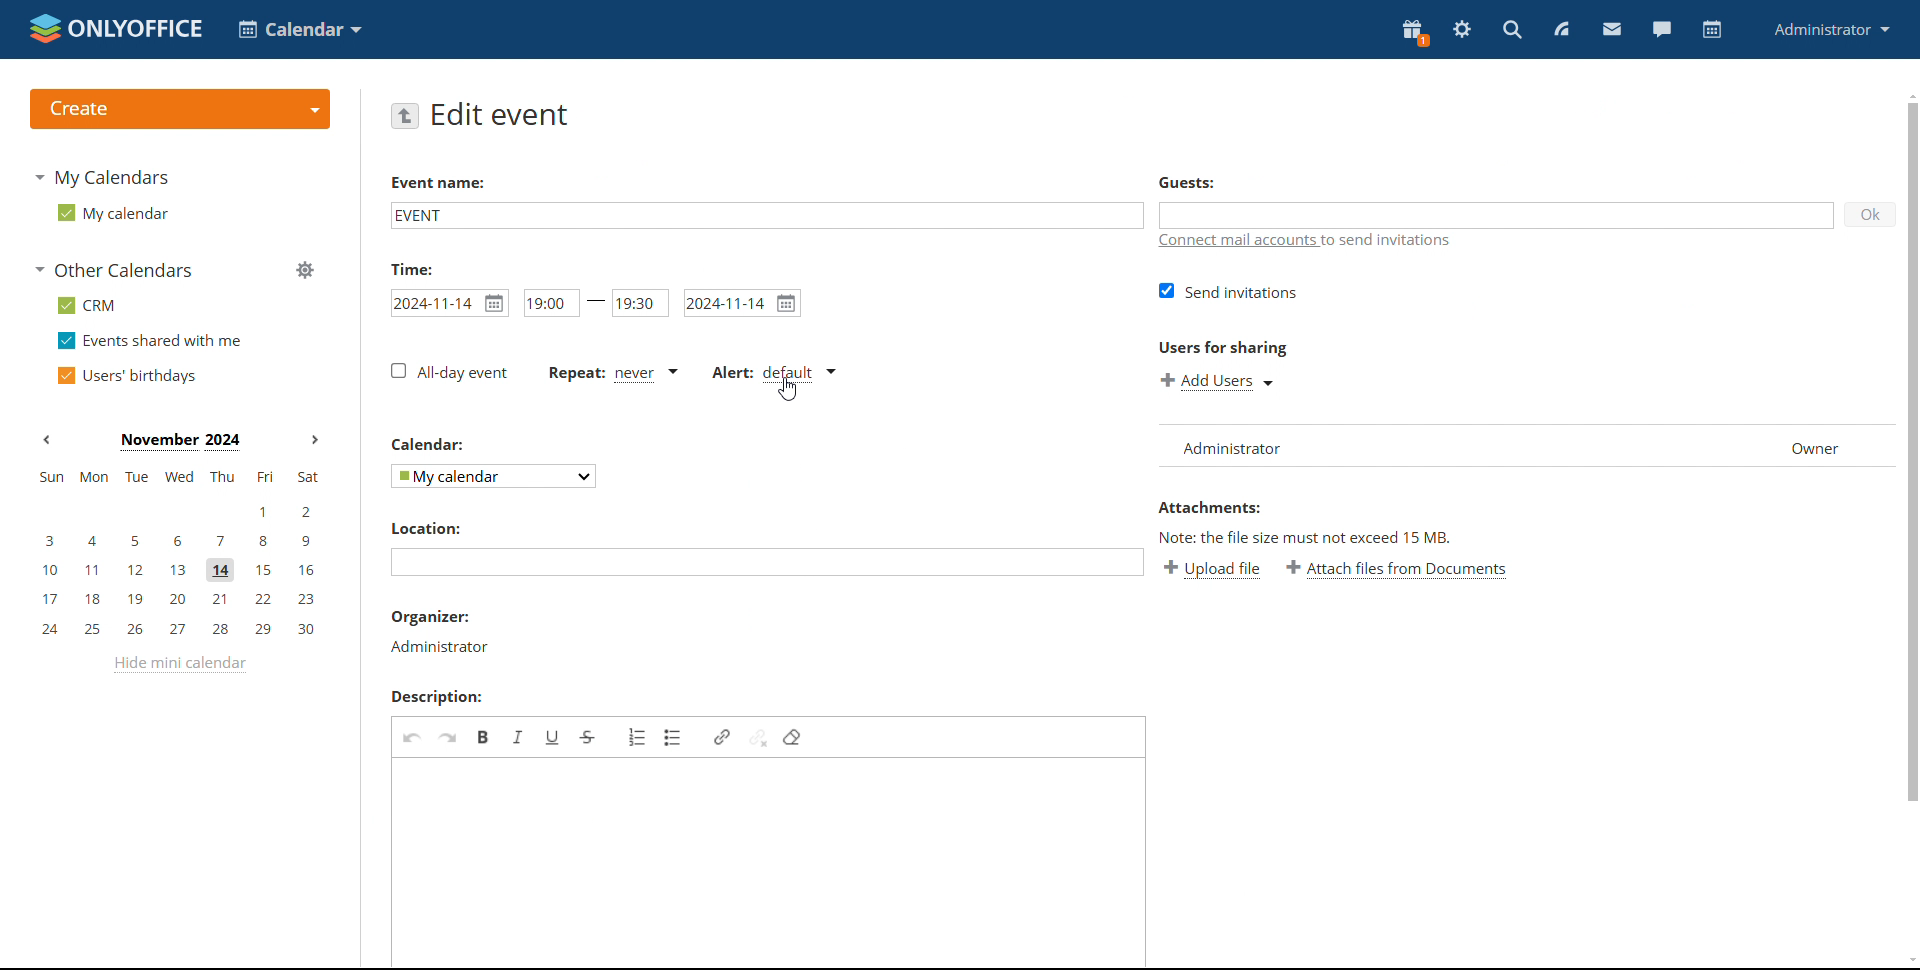 Image resolution: width=1920 pixels, height=970 pixels. I want to click on all-day event checkbox, so click(447, 372).